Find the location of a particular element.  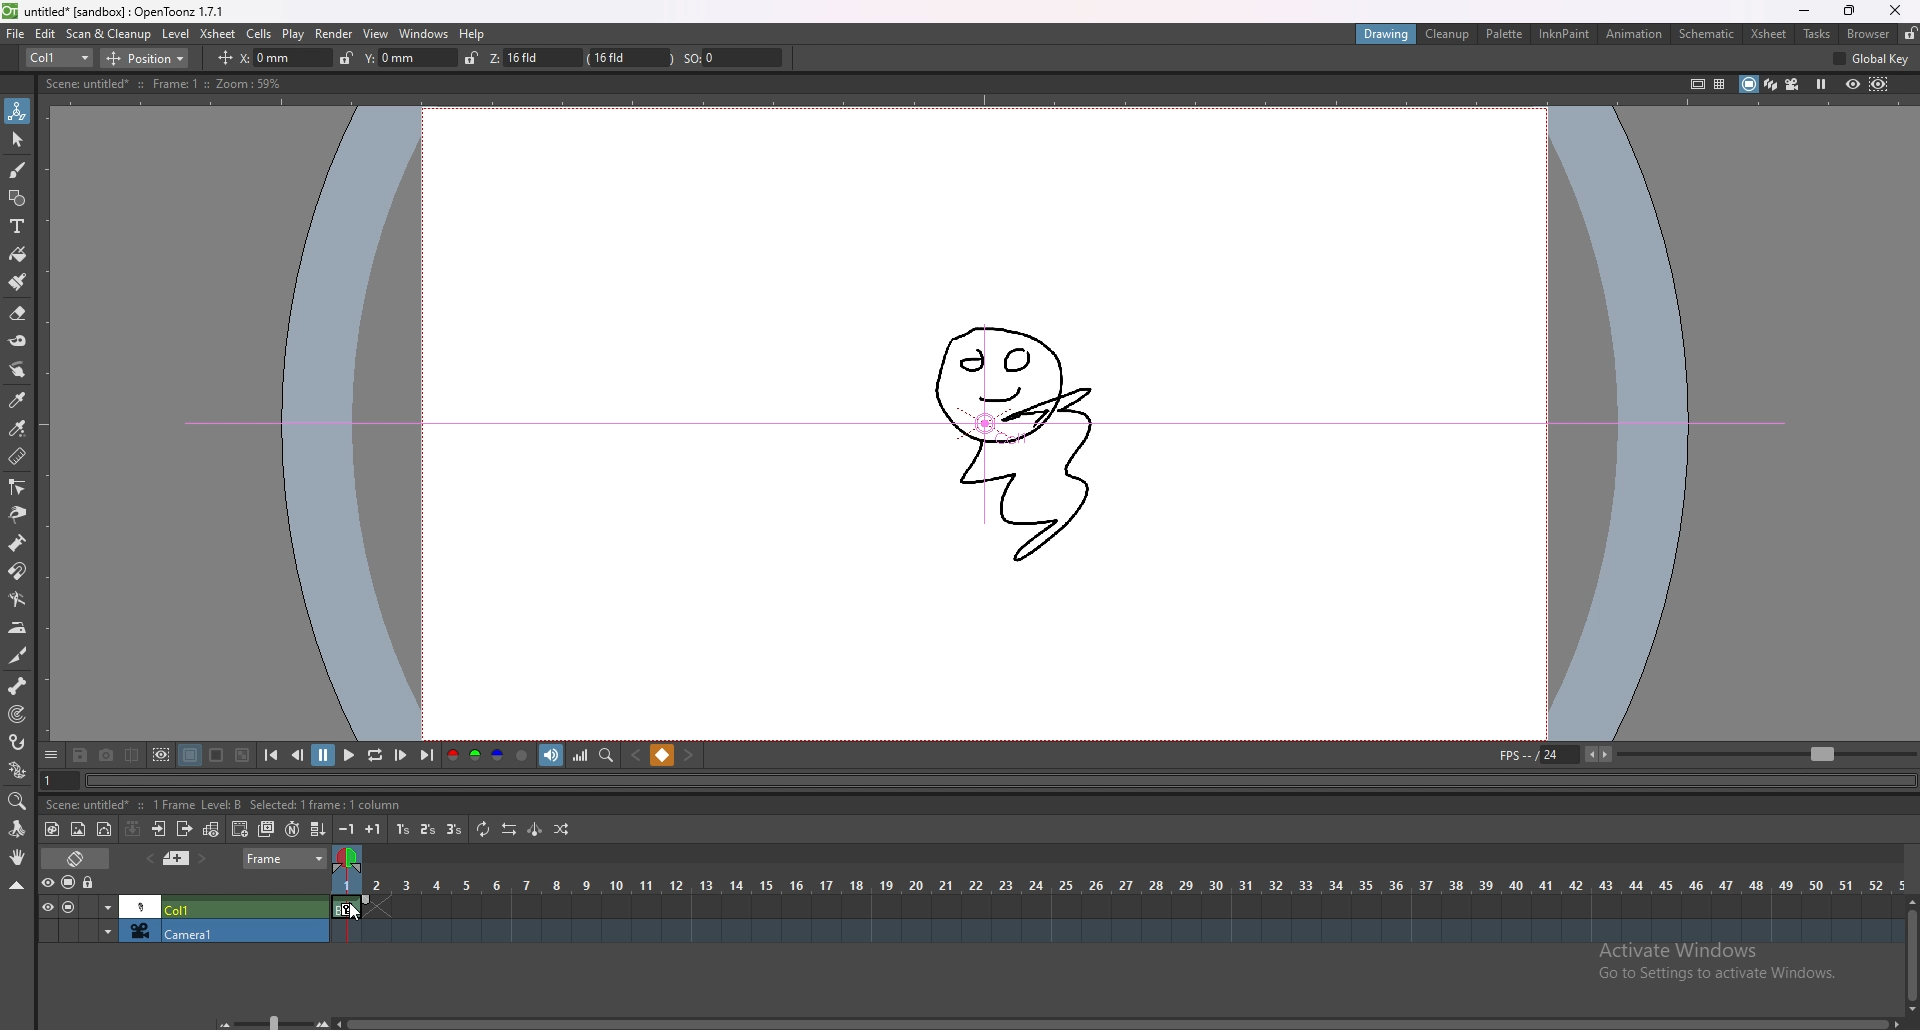

black background is located at coordinates (191, 754).